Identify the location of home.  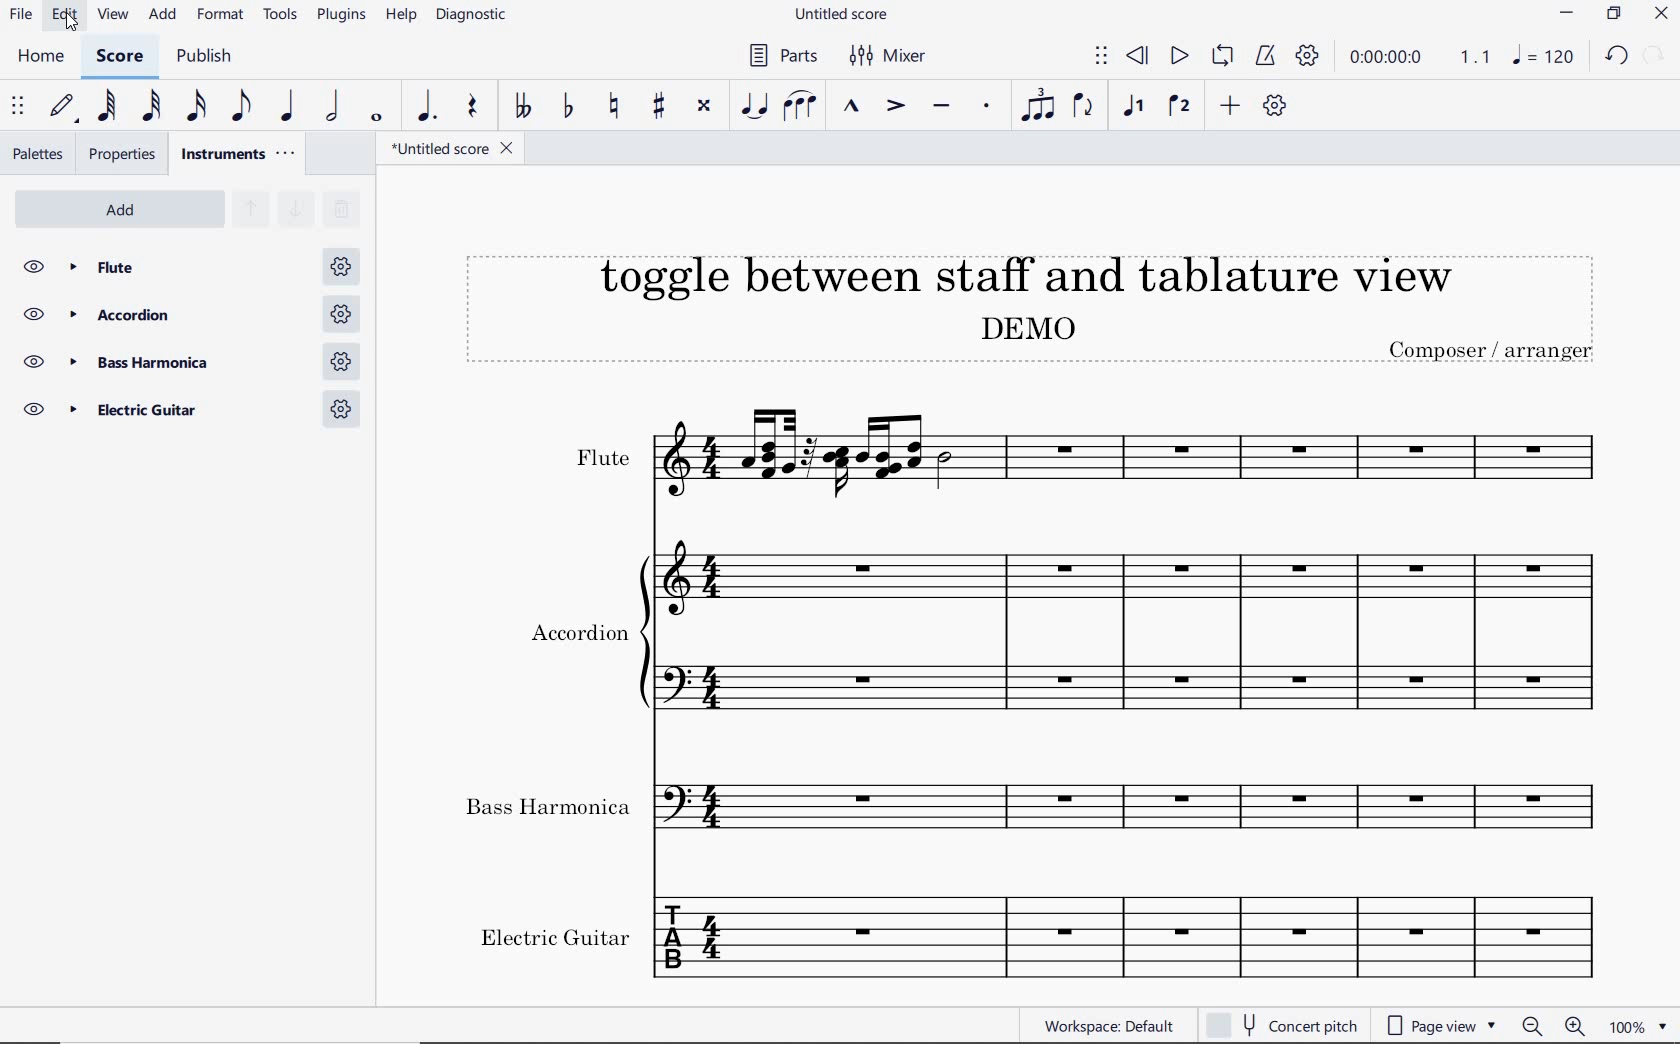
(41, 57).